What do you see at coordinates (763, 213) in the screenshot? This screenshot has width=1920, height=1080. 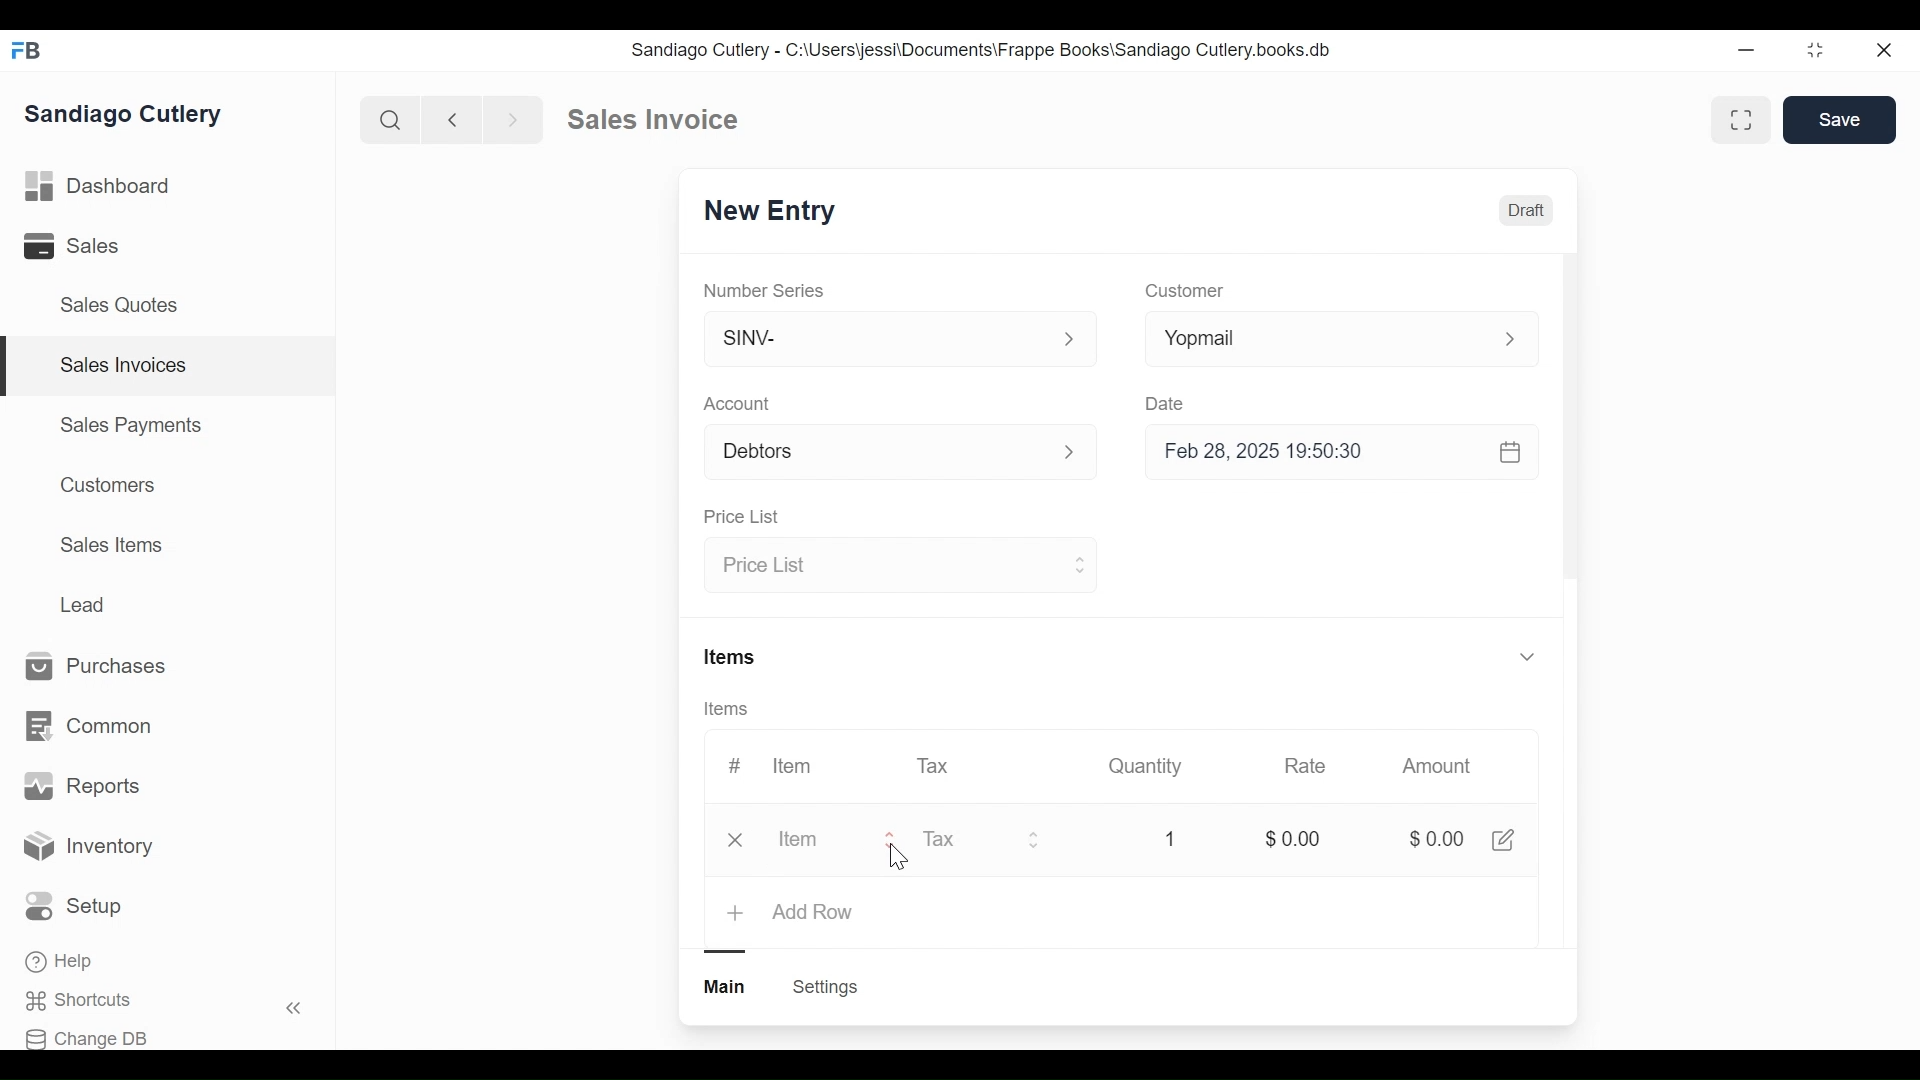 I see `New Entry` at bounding box center [763, 213].